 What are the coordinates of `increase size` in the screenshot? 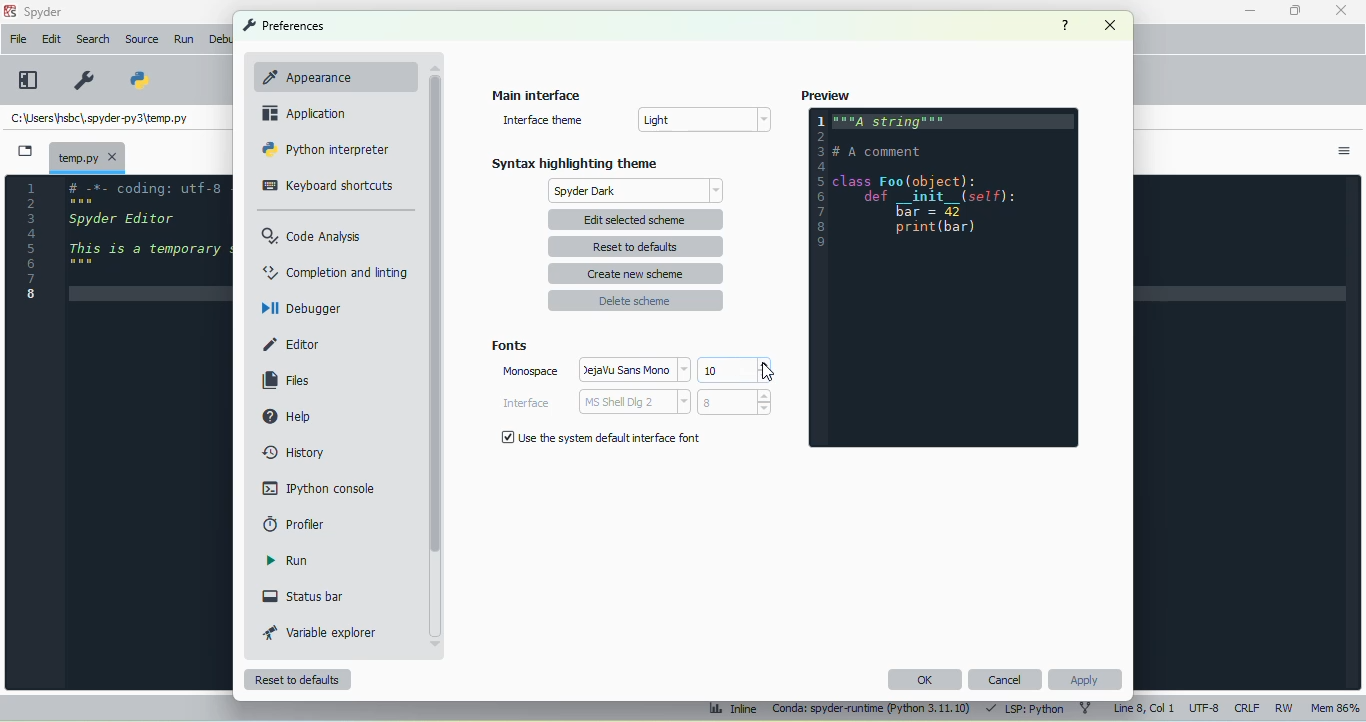 It's located at (763, 364).